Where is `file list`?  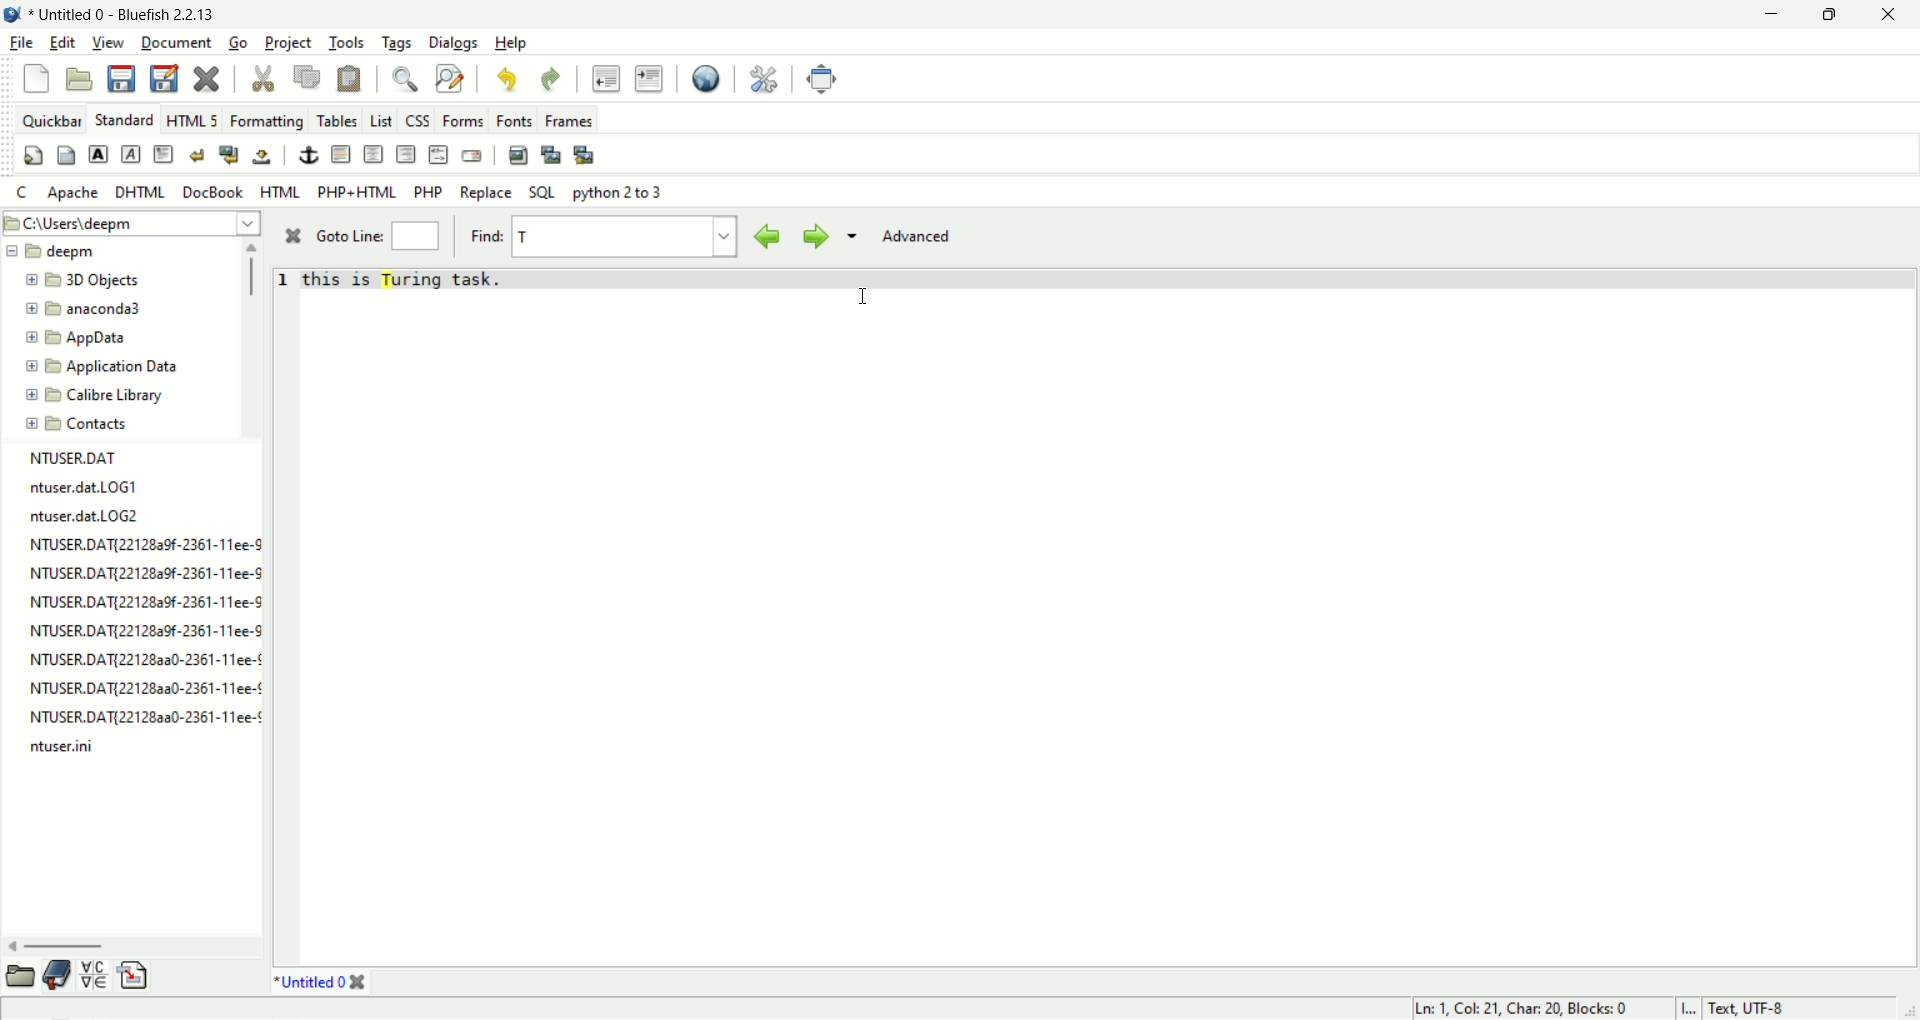
file list is located at coordinates (139, 614).